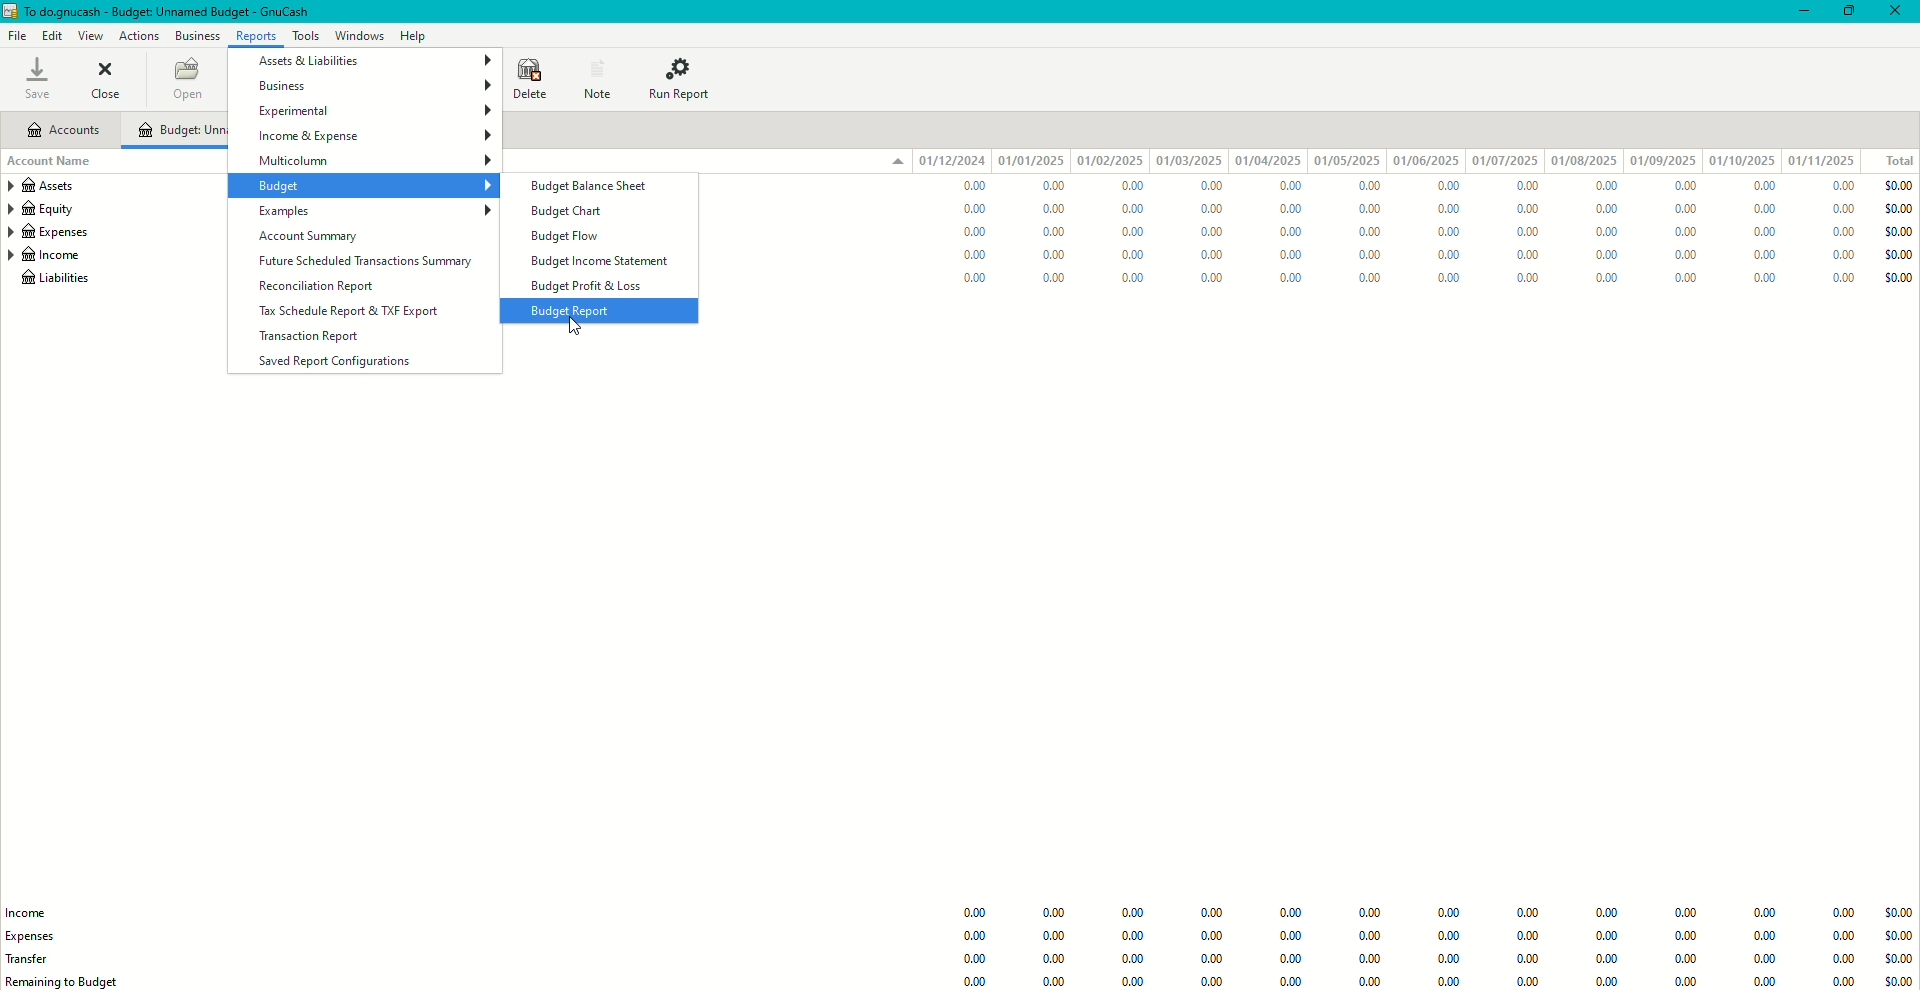 The image size is (1920, 990). What do you see at coordinates (1373, 230) in the screenshot?
I see `0.00` at bounding box center [1373, 230].